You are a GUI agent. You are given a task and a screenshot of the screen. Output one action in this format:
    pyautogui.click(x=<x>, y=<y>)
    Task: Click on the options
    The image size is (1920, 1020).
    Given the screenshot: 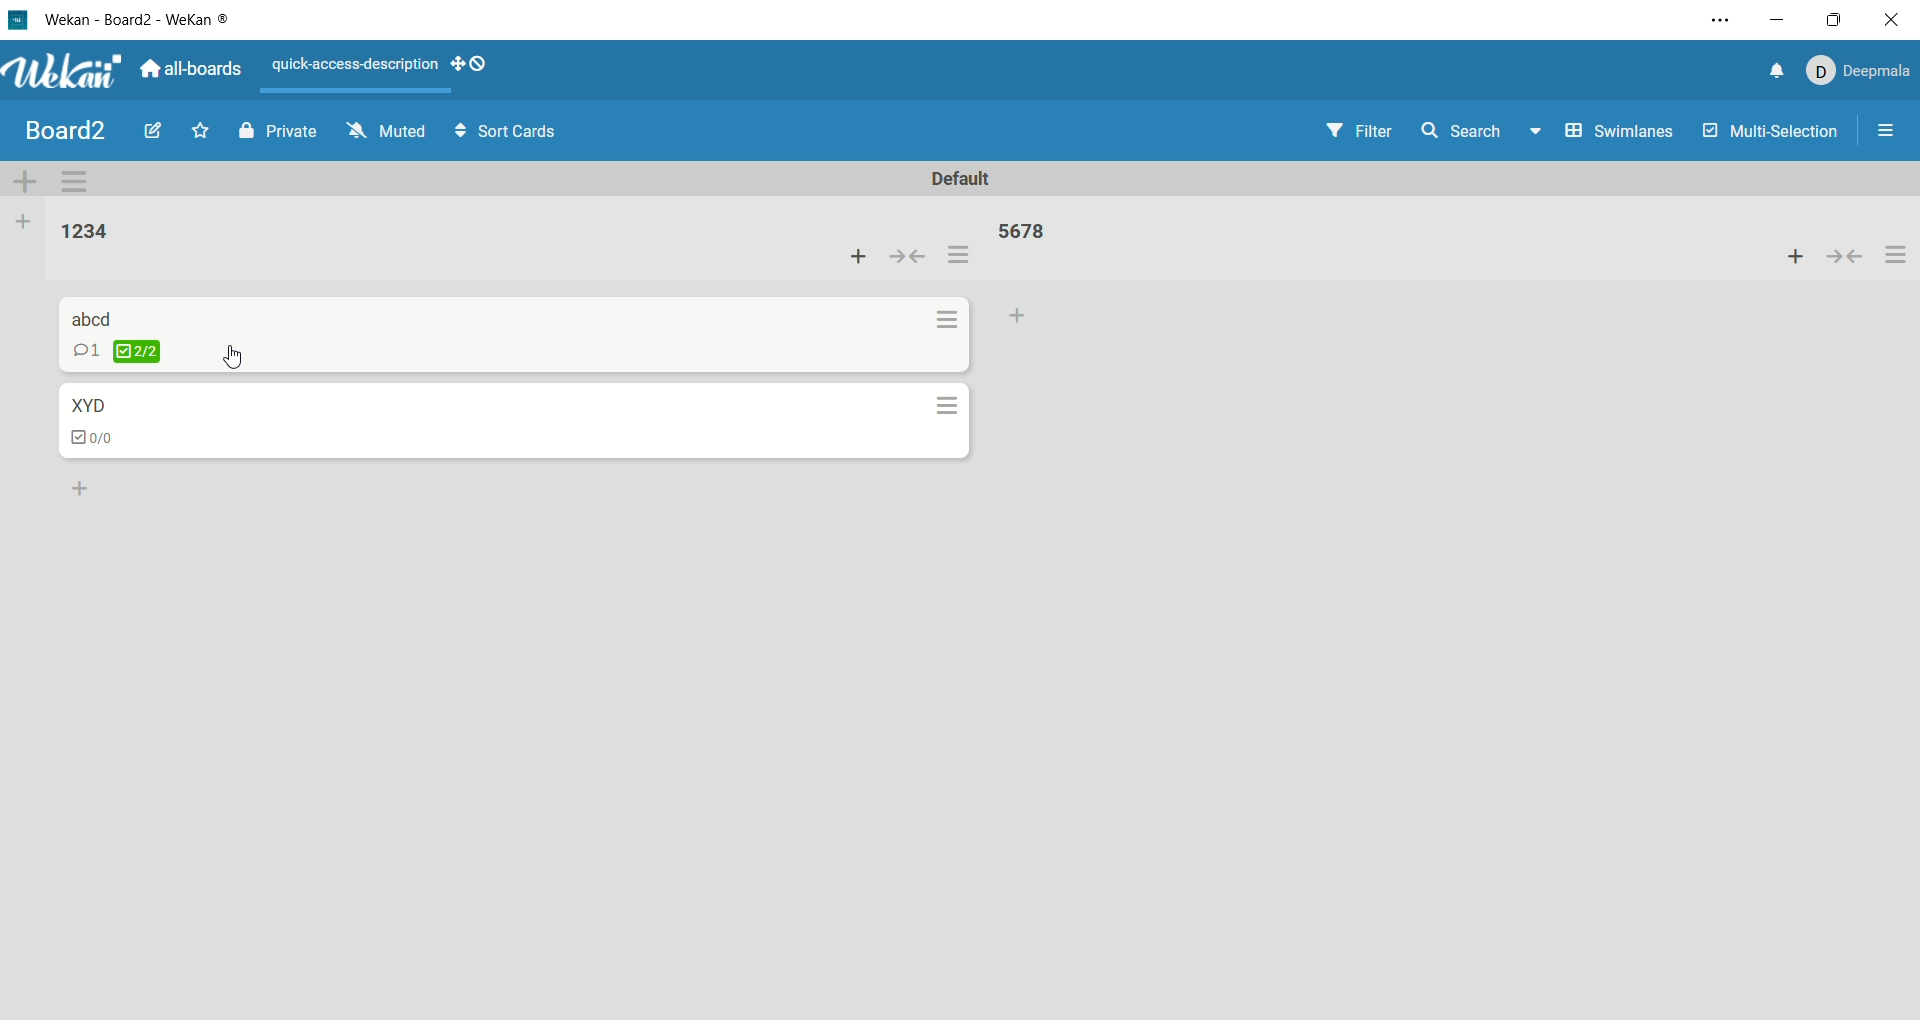 What is the action you would take?
    pyautogui.click(x=1897, y=256)
    